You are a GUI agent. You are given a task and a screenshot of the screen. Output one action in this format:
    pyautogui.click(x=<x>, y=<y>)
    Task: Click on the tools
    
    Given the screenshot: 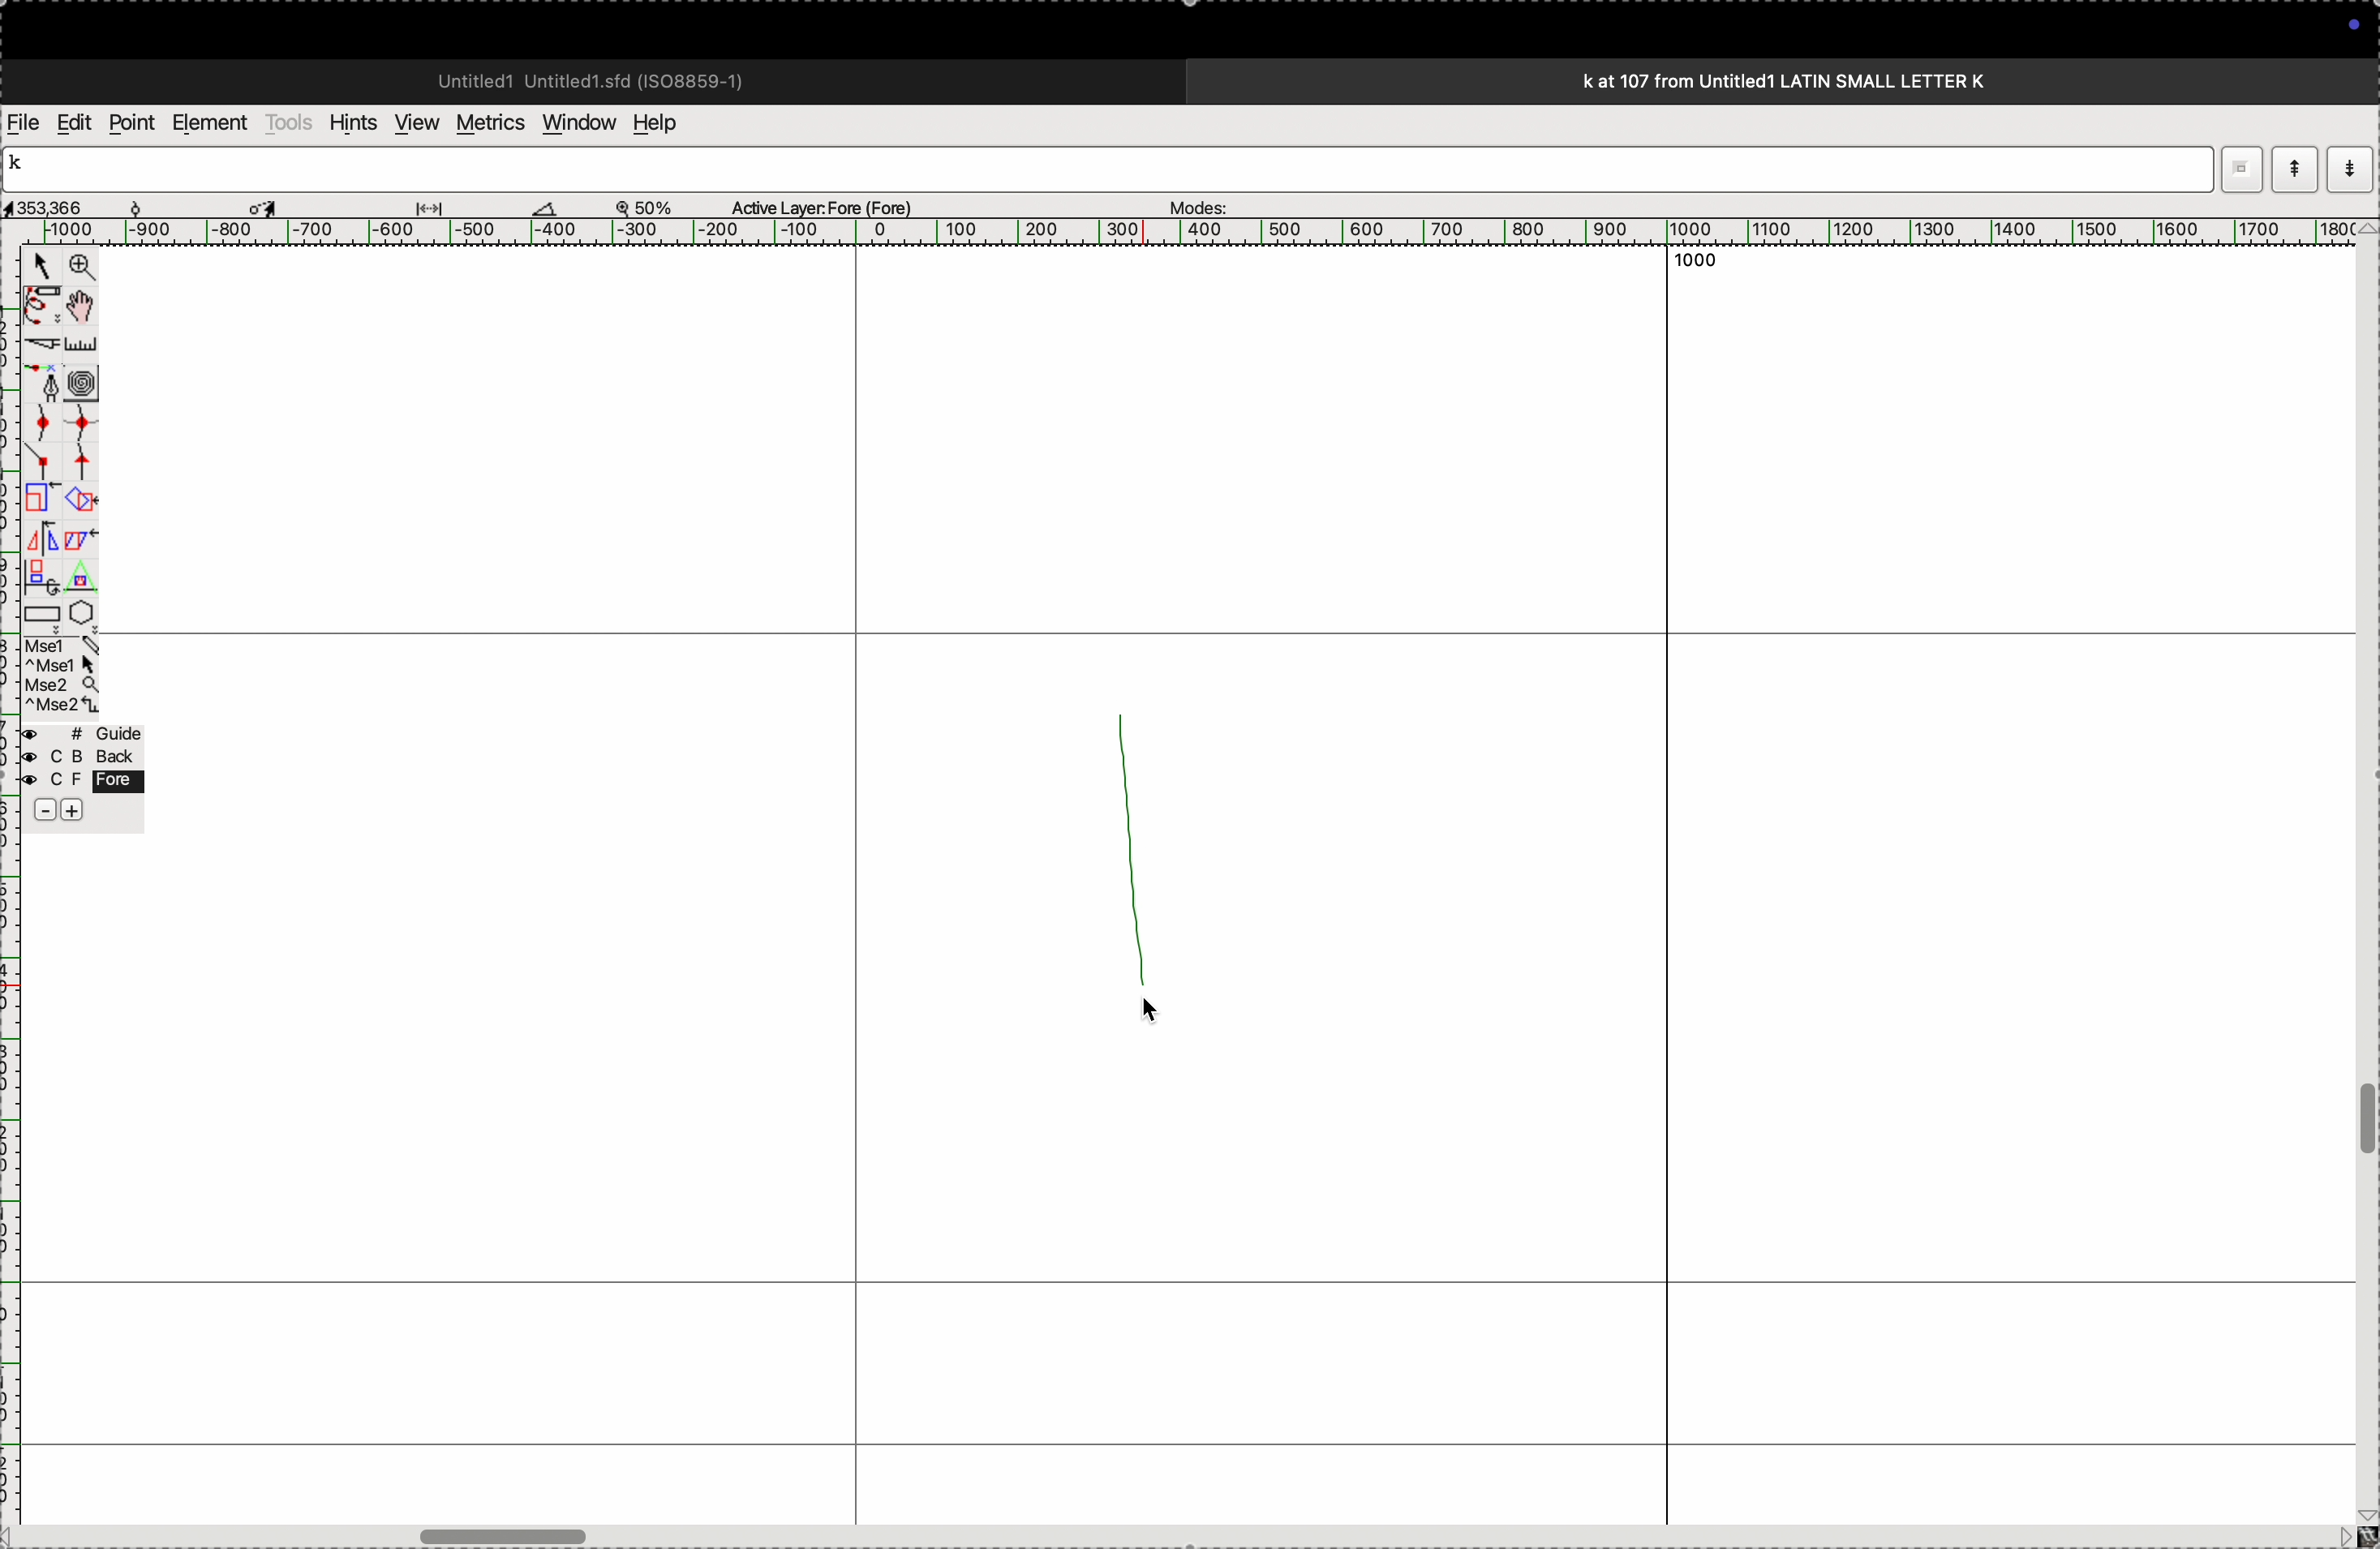 What is the action you would take?
    pyautogui.click(x=289, y=122)
    